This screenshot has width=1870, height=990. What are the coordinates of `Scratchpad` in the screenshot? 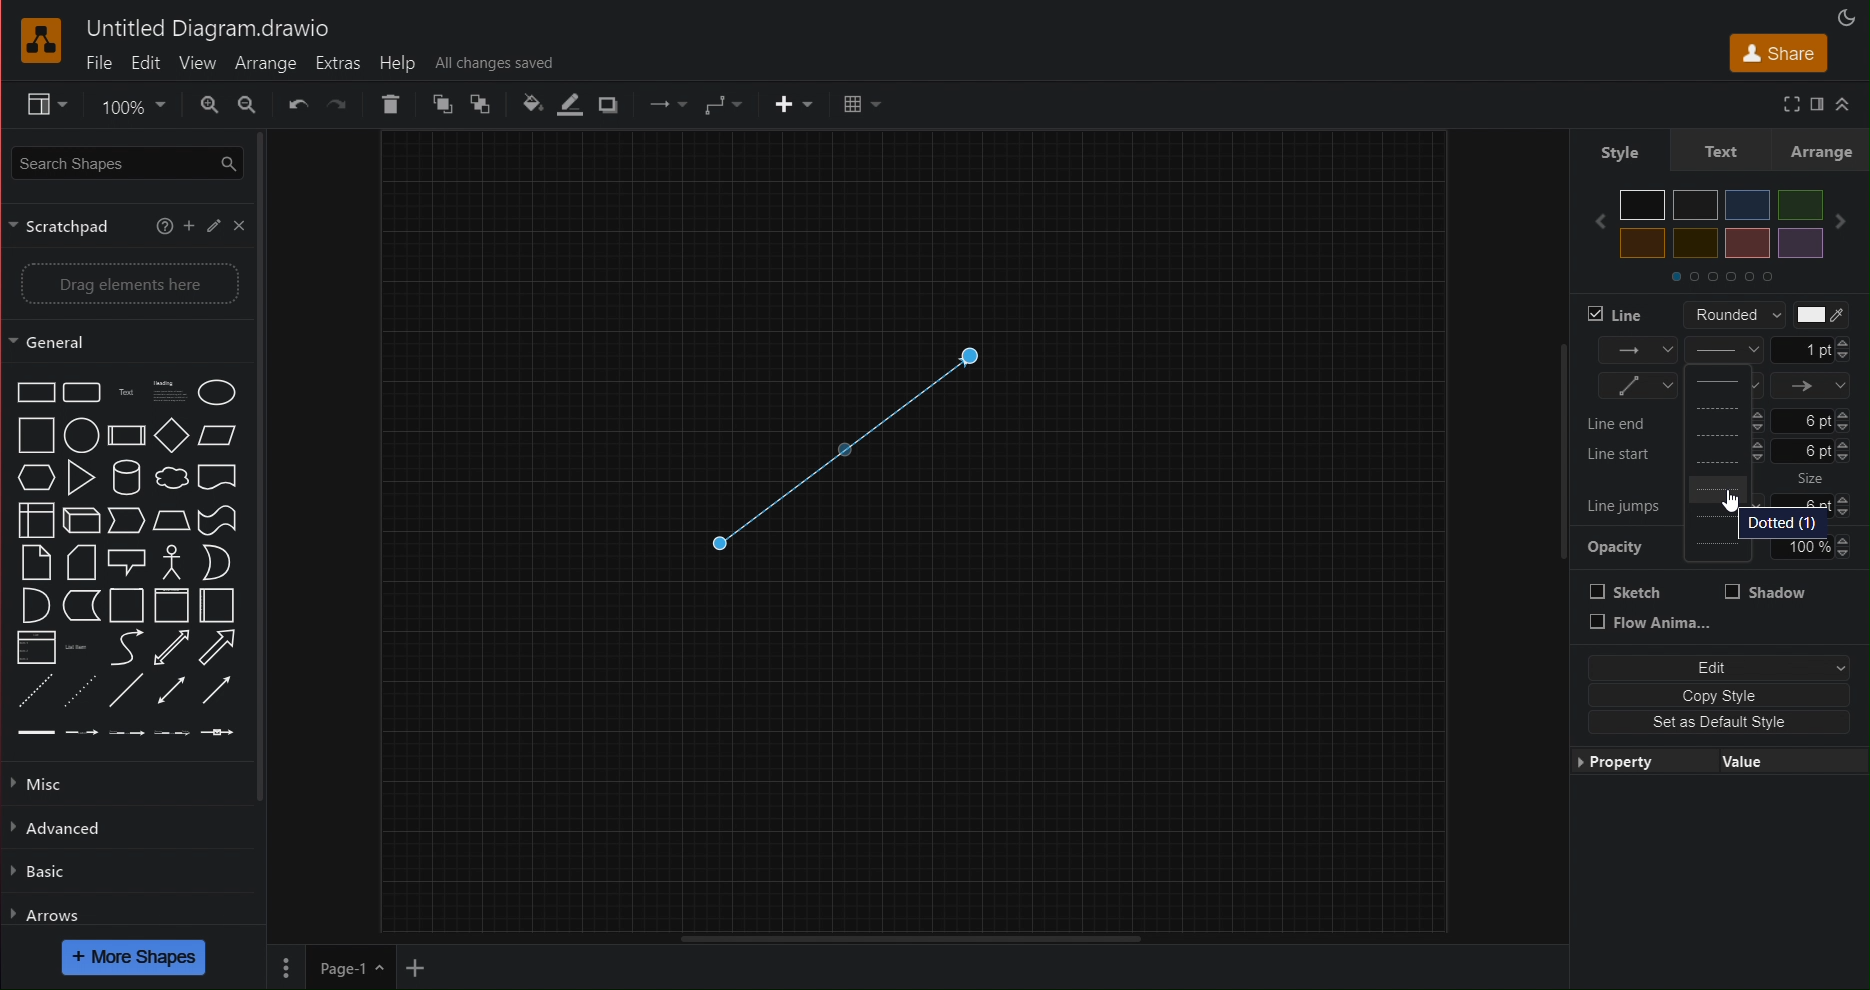 It's located at (67, 225).